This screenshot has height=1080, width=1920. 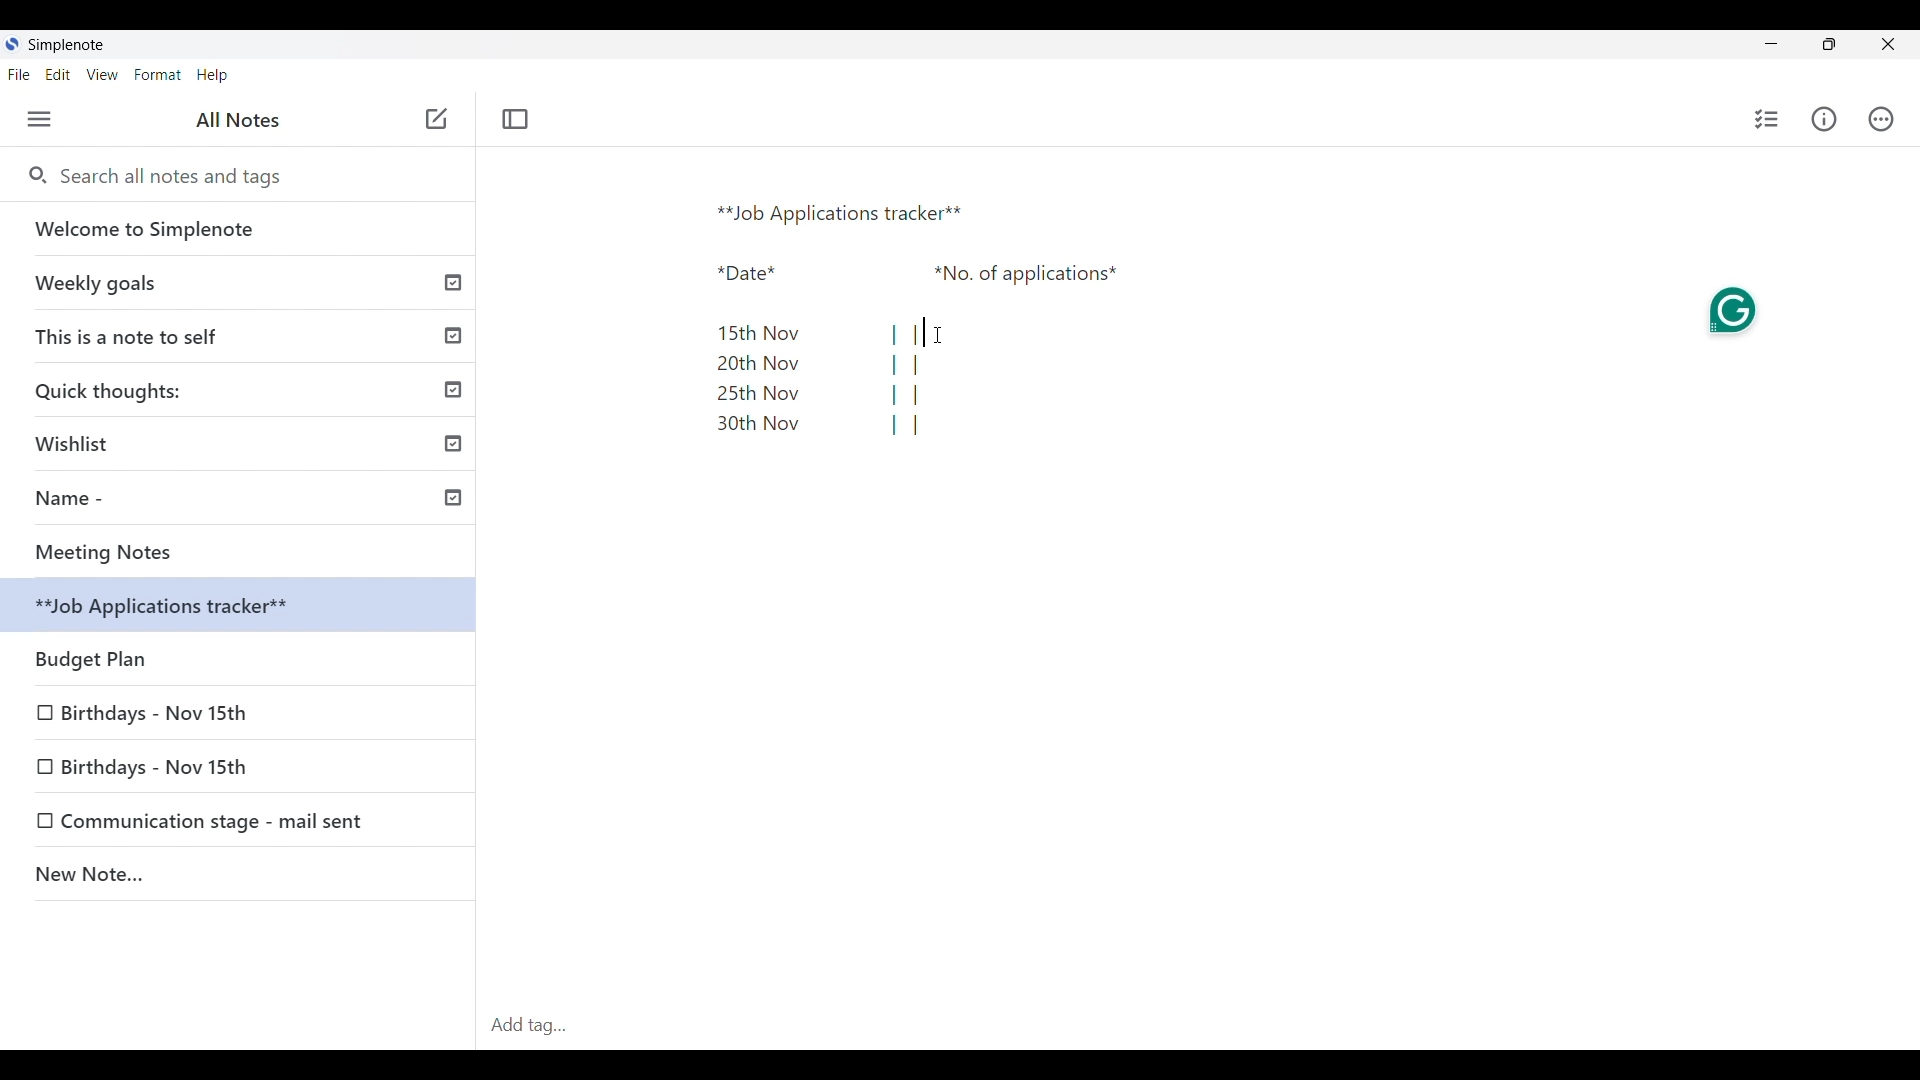 I want to click on Software logo, so click(x=11, y=44).